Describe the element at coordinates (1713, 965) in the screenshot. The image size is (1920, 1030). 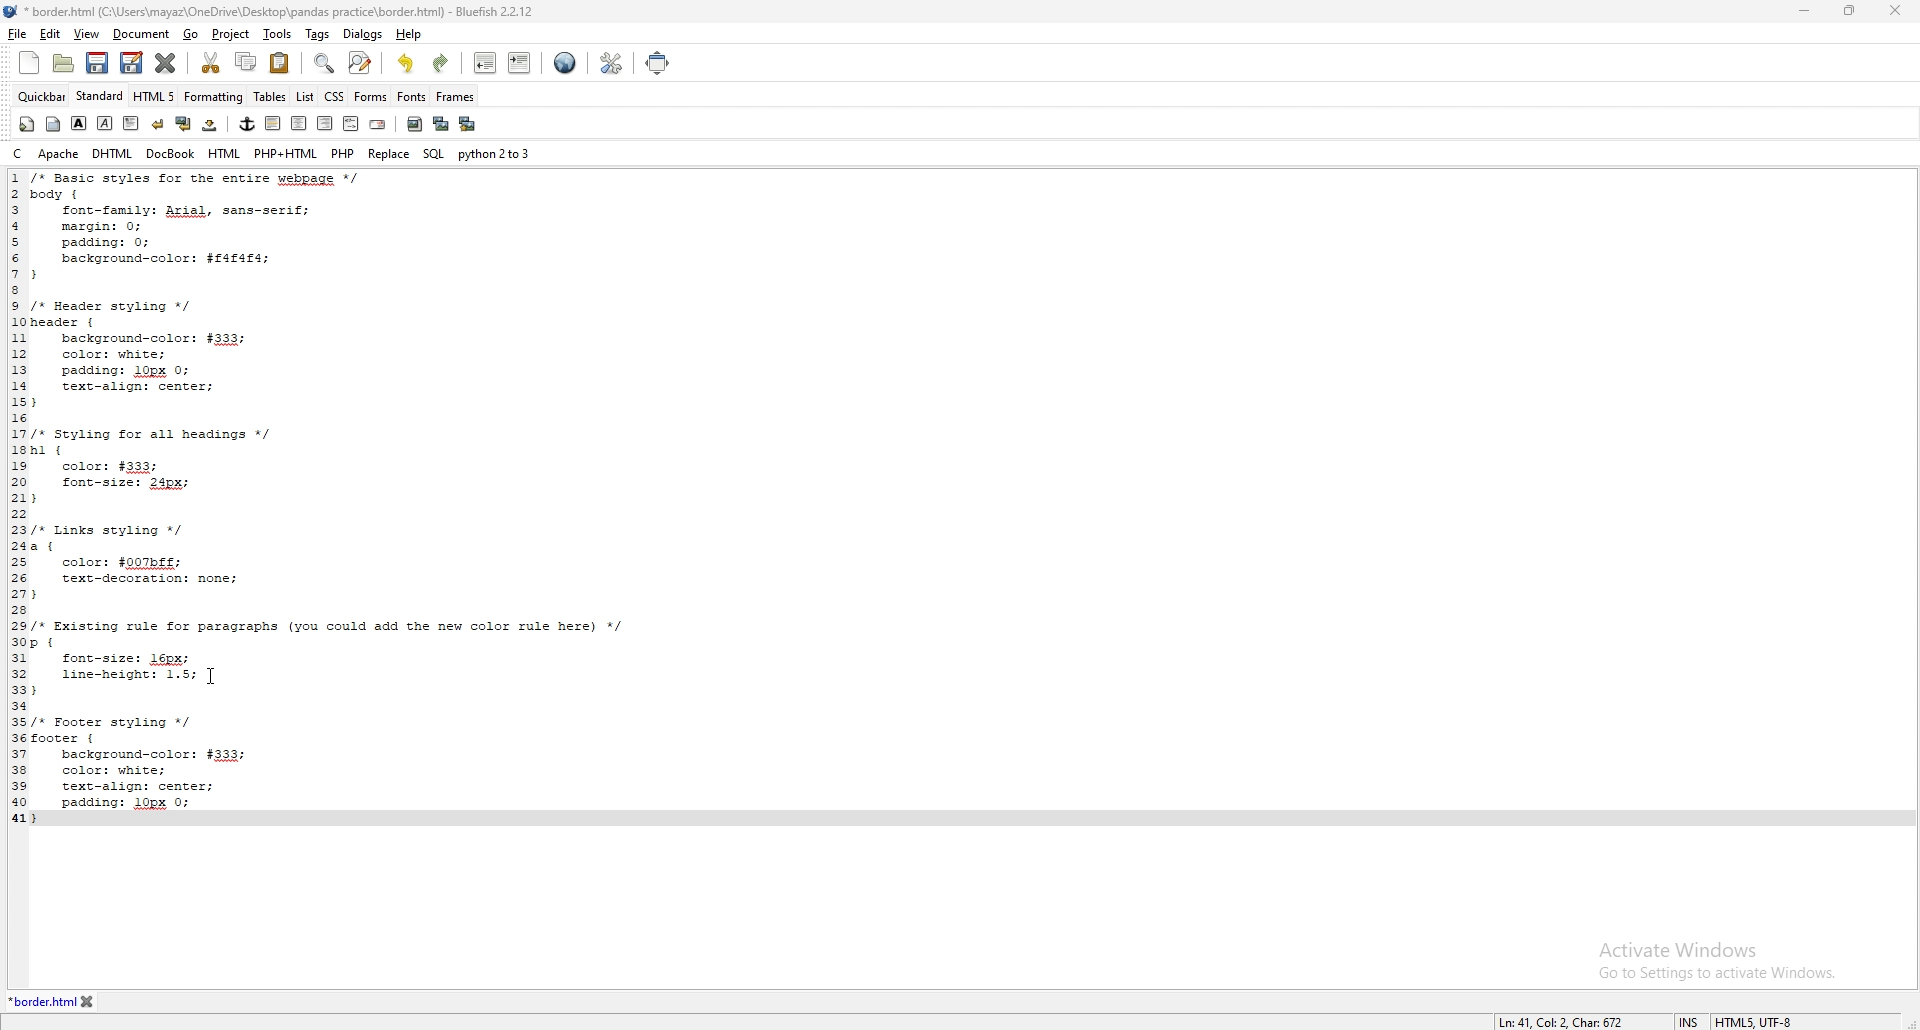
I see `Activate Windows Go to Settings to activate Windows` at that location.